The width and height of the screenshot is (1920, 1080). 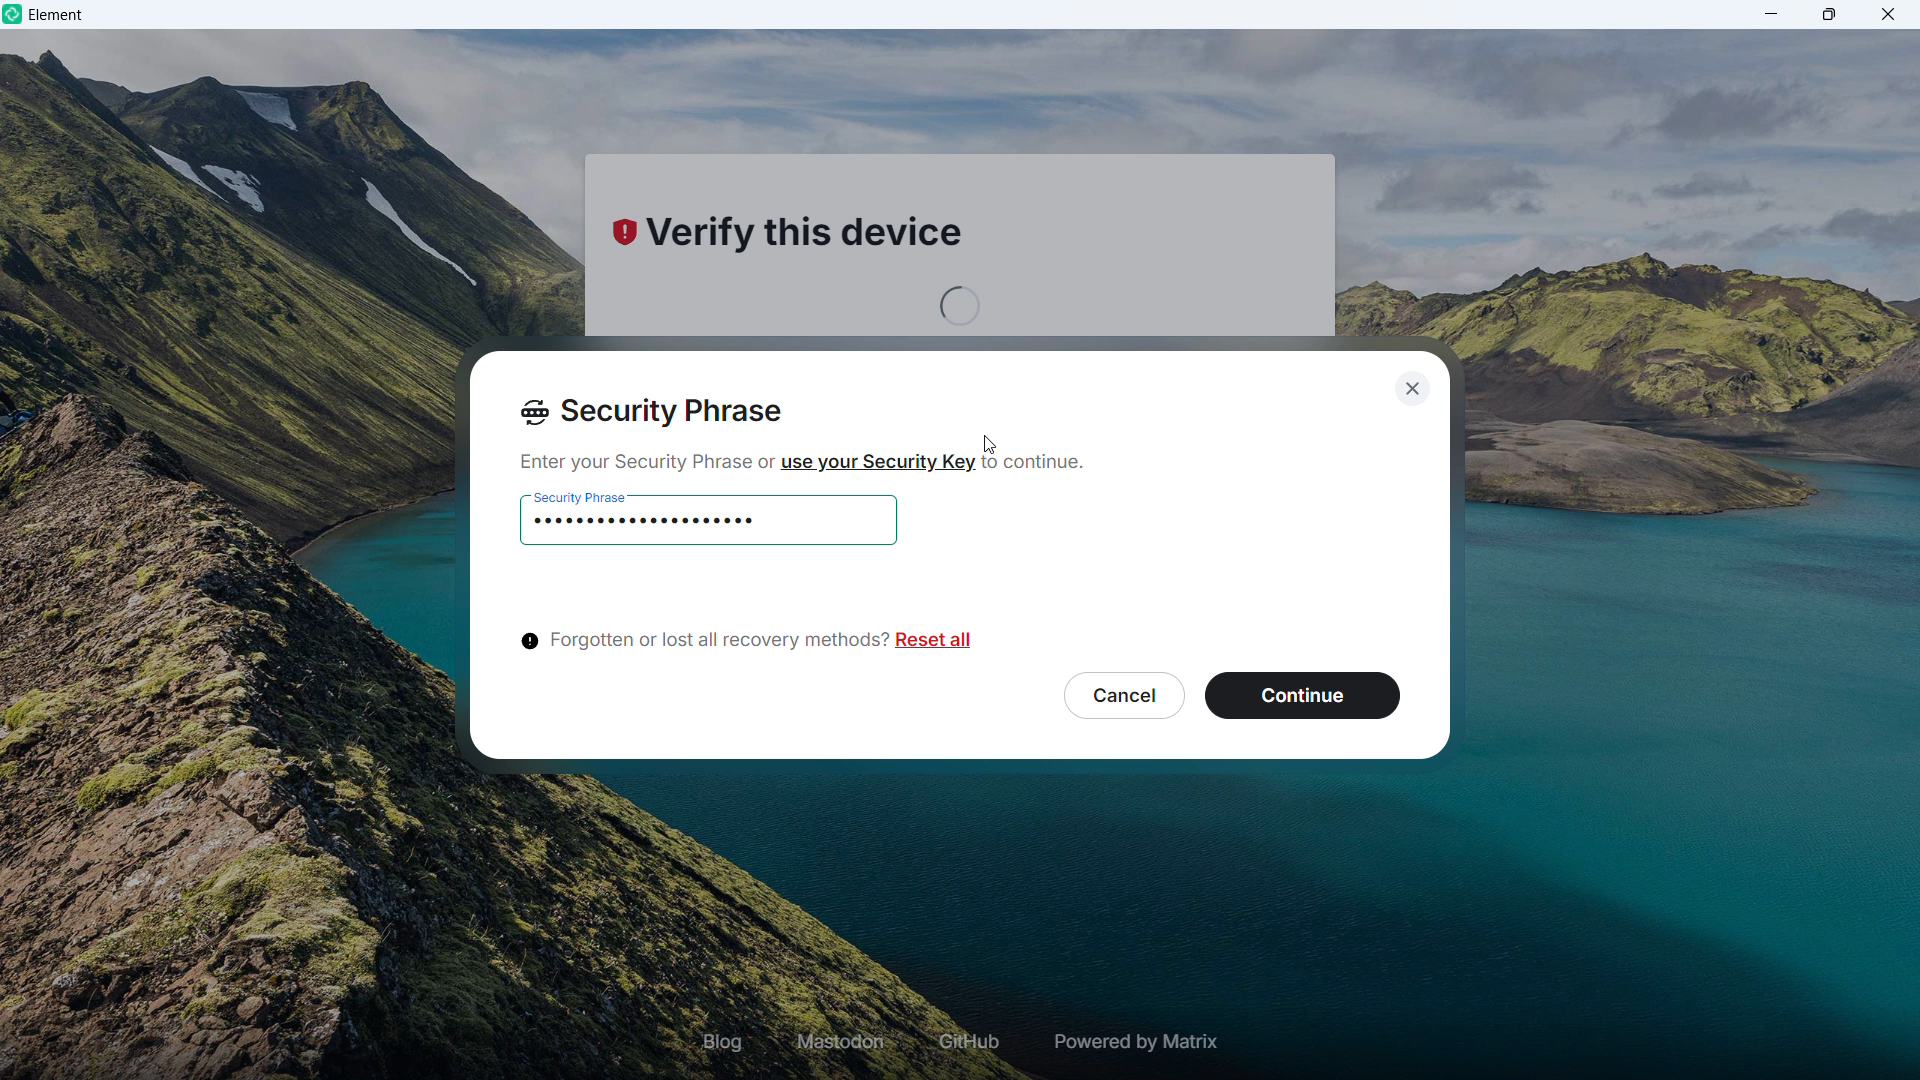 I want to click on Use security key , so click(x=876, y=461).